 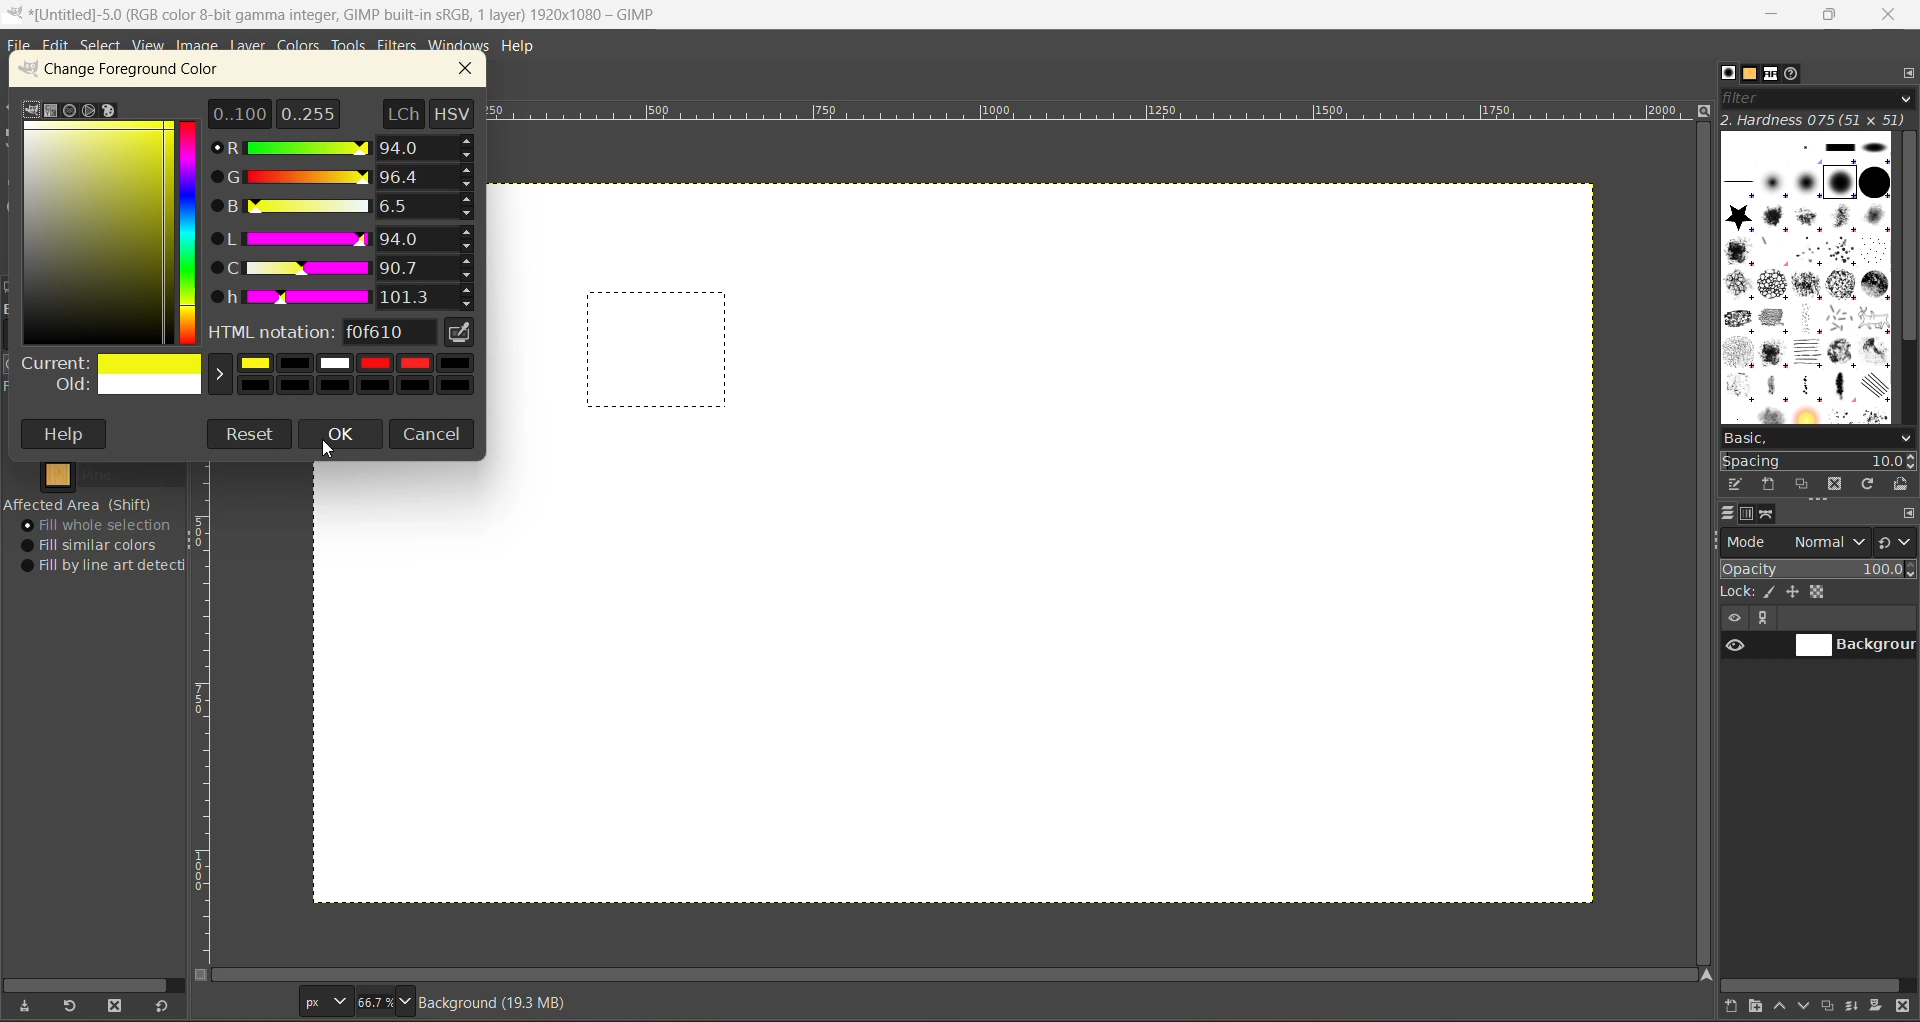 I want to click on open brush image, so click(x=1902, y=486).